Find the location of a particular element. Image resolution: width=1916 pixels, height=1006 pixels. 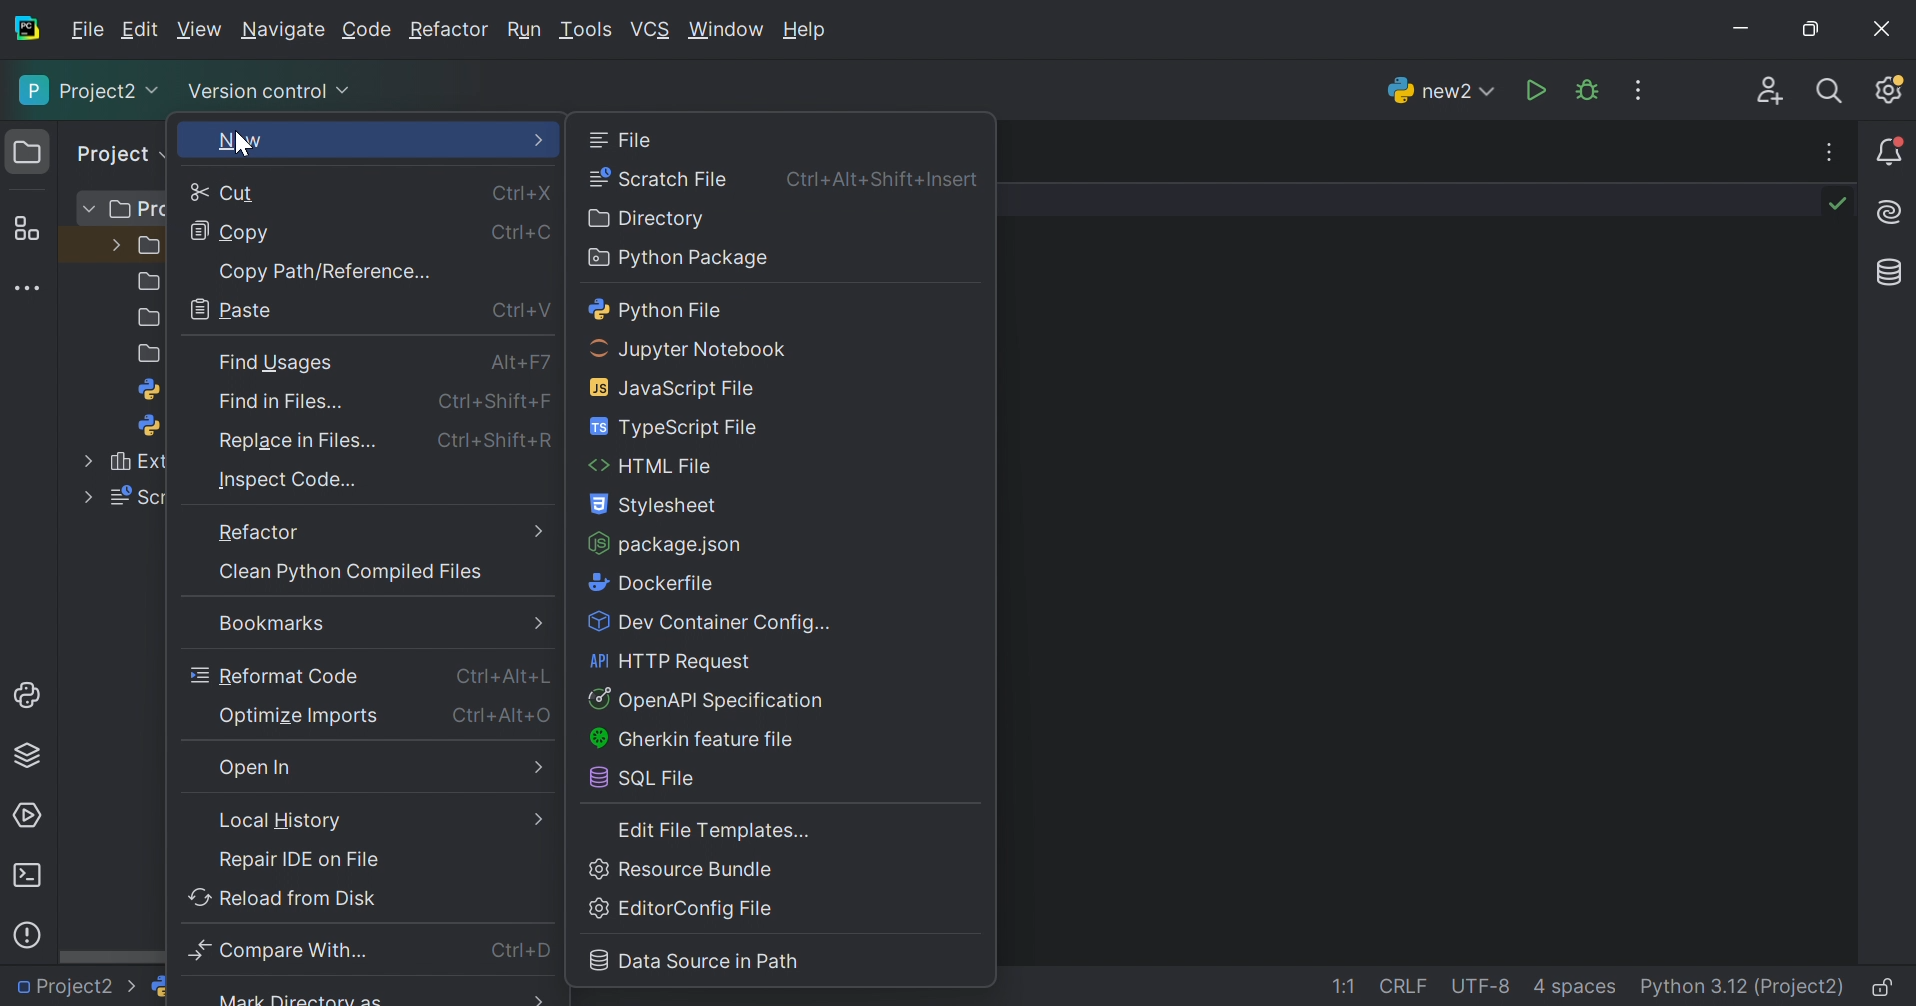

Local history is located at coordinates (284, 819).